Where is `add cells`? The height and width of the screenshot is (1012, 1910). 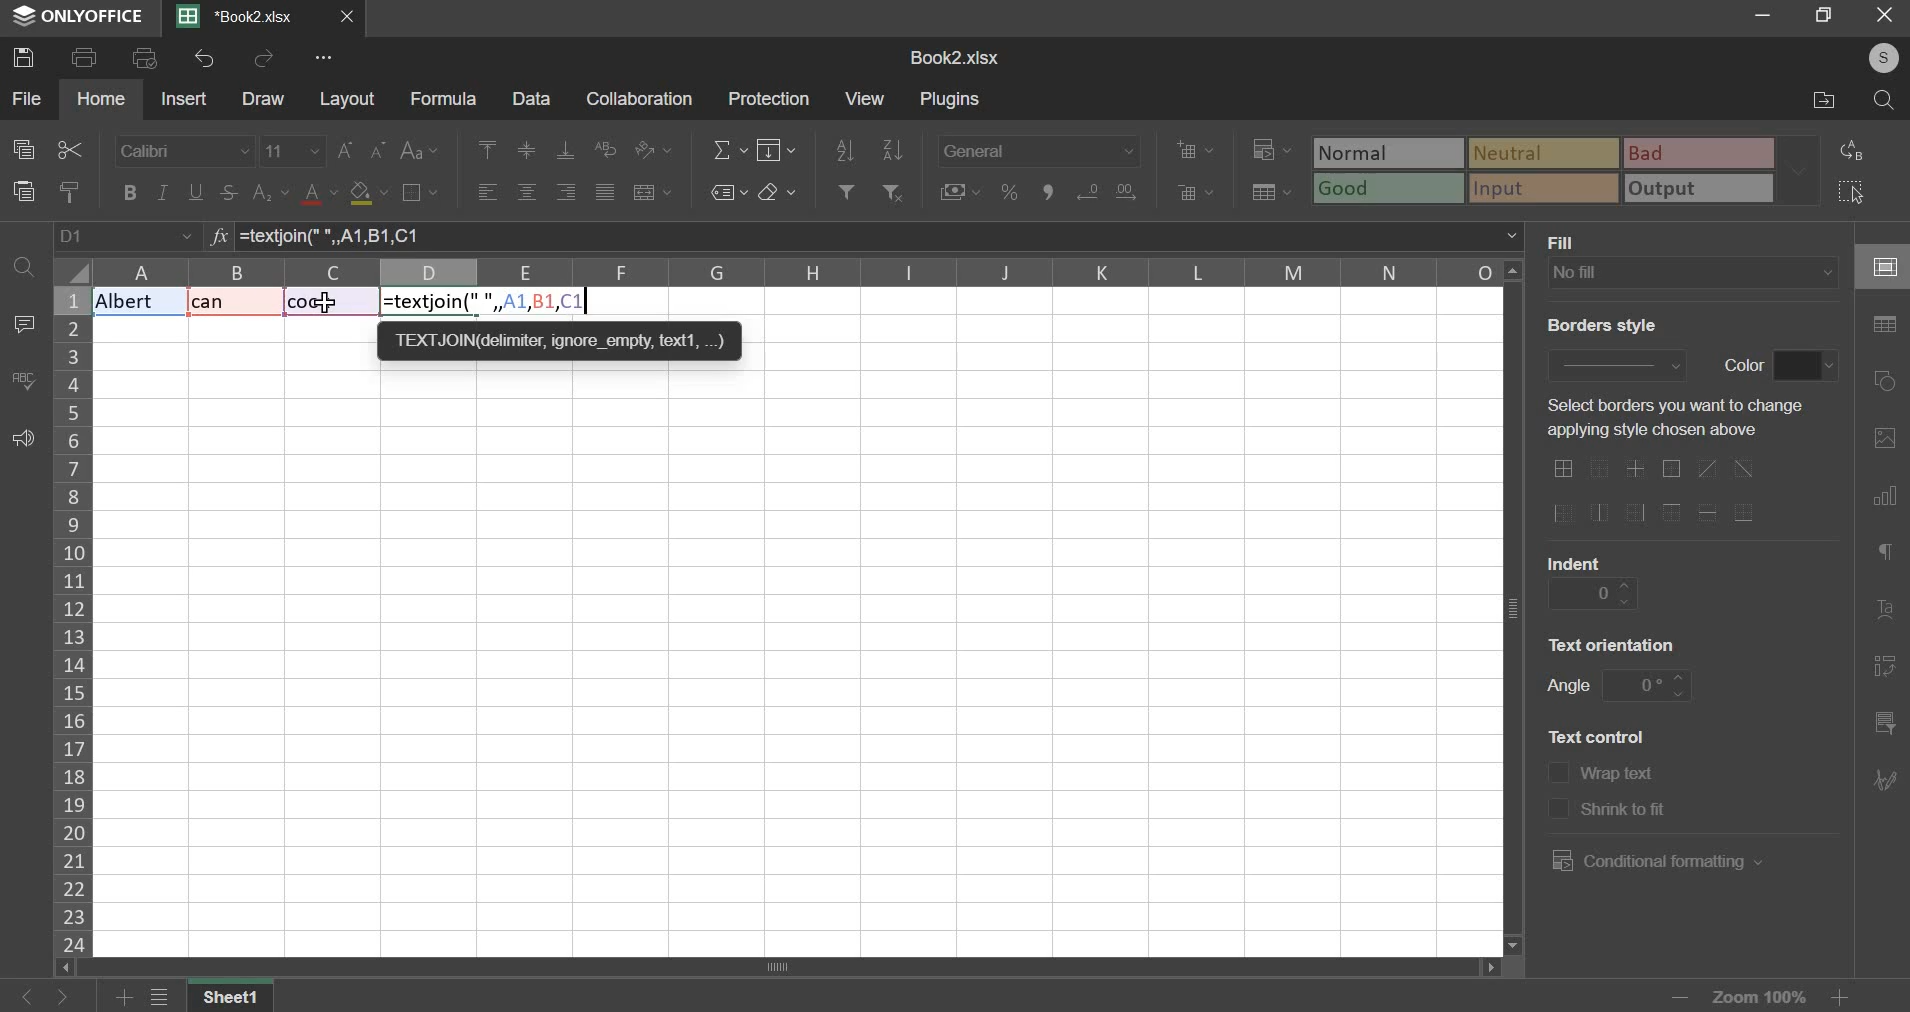 add cells is located at coordinates (1195, 149).